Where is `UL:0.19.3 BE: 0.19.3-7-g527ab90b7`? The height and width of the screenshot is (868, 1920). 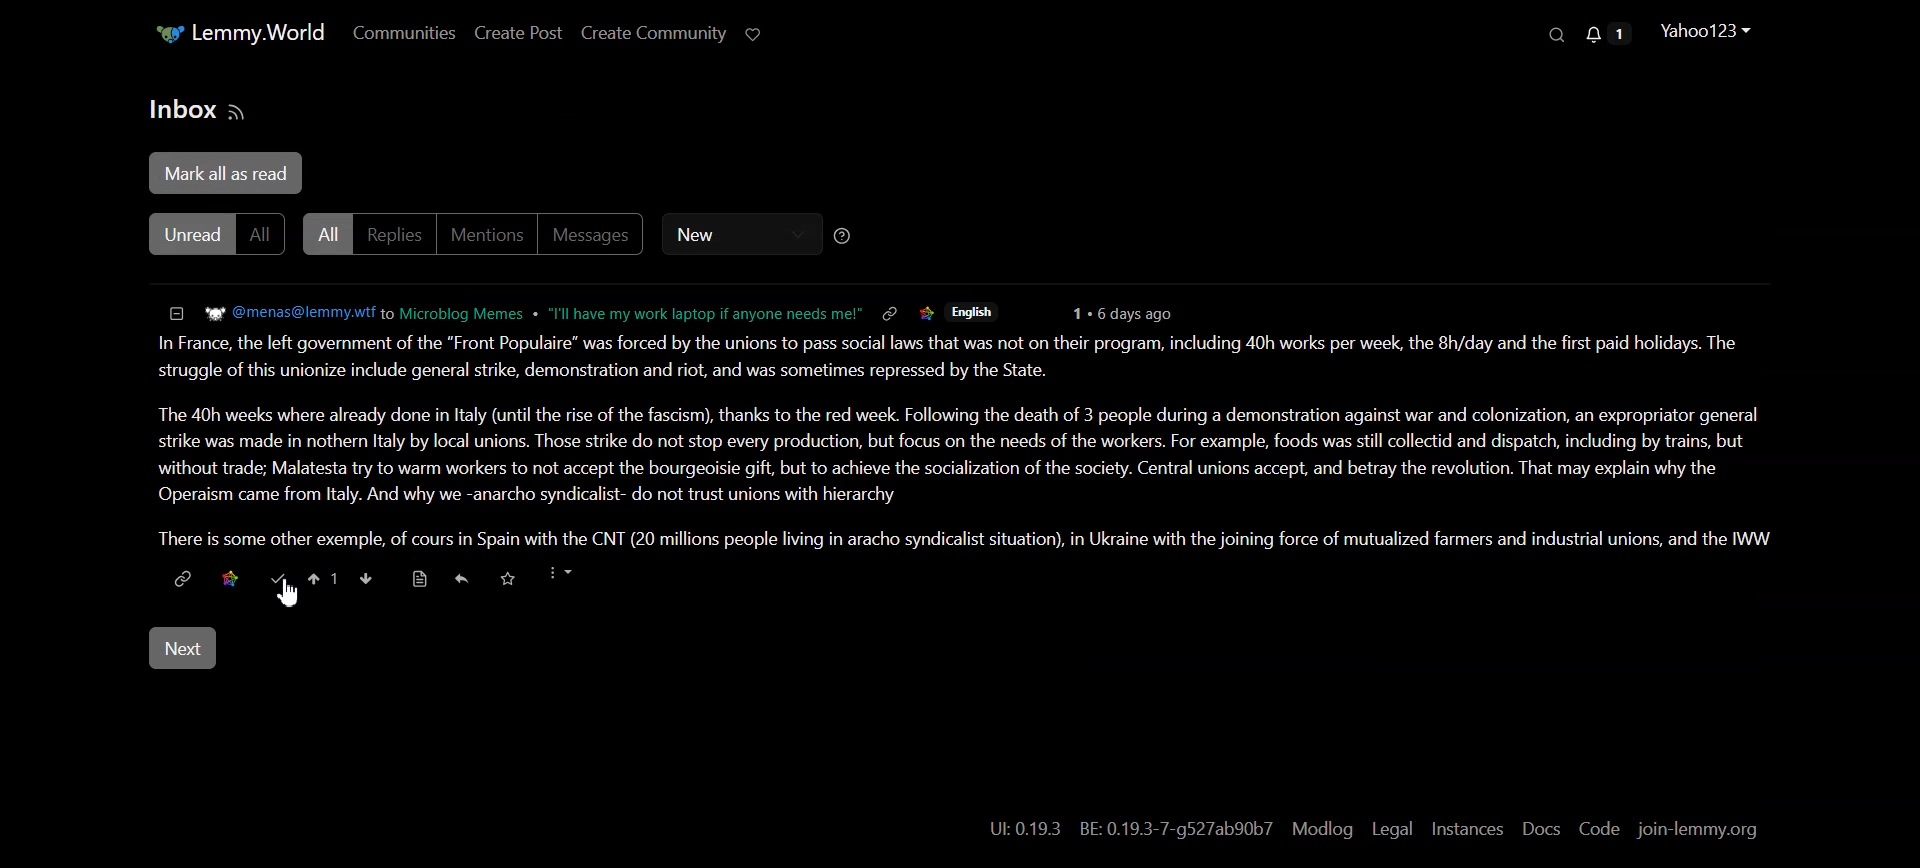 UL:0.19.3 BE: 0.19.3-7-g527ab90b7 is located at coordinates (1125, 831).